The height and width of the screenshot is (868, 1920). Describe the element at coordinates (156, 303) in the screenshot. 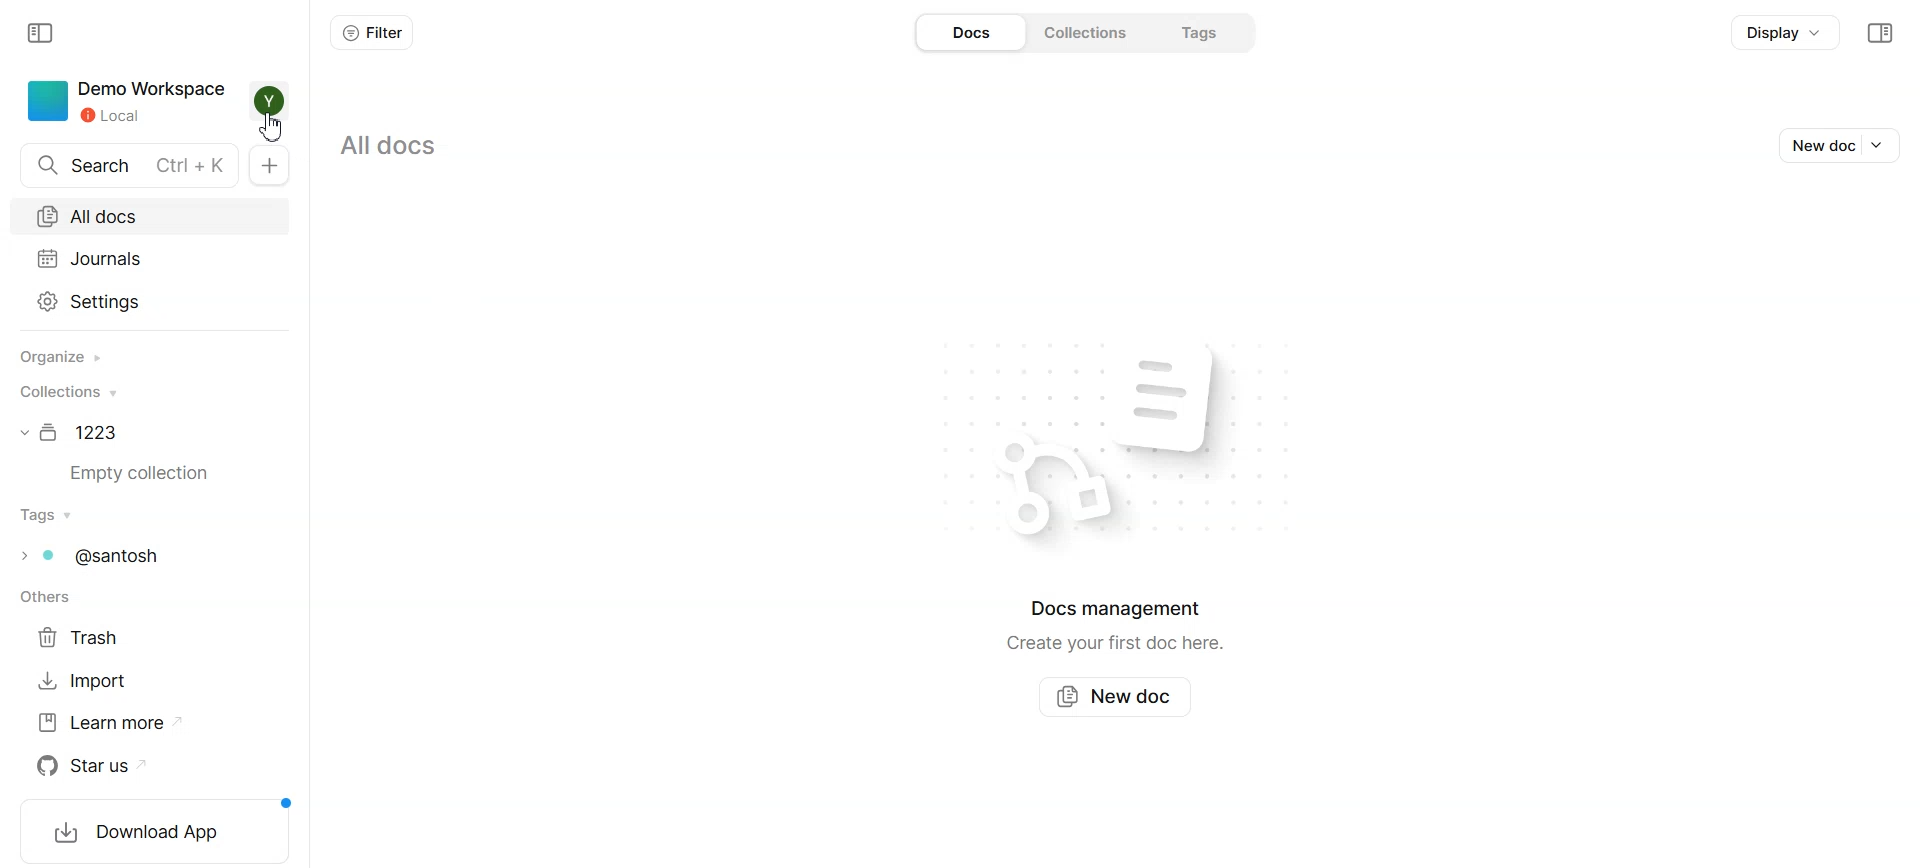

I see `Settings` at that location.